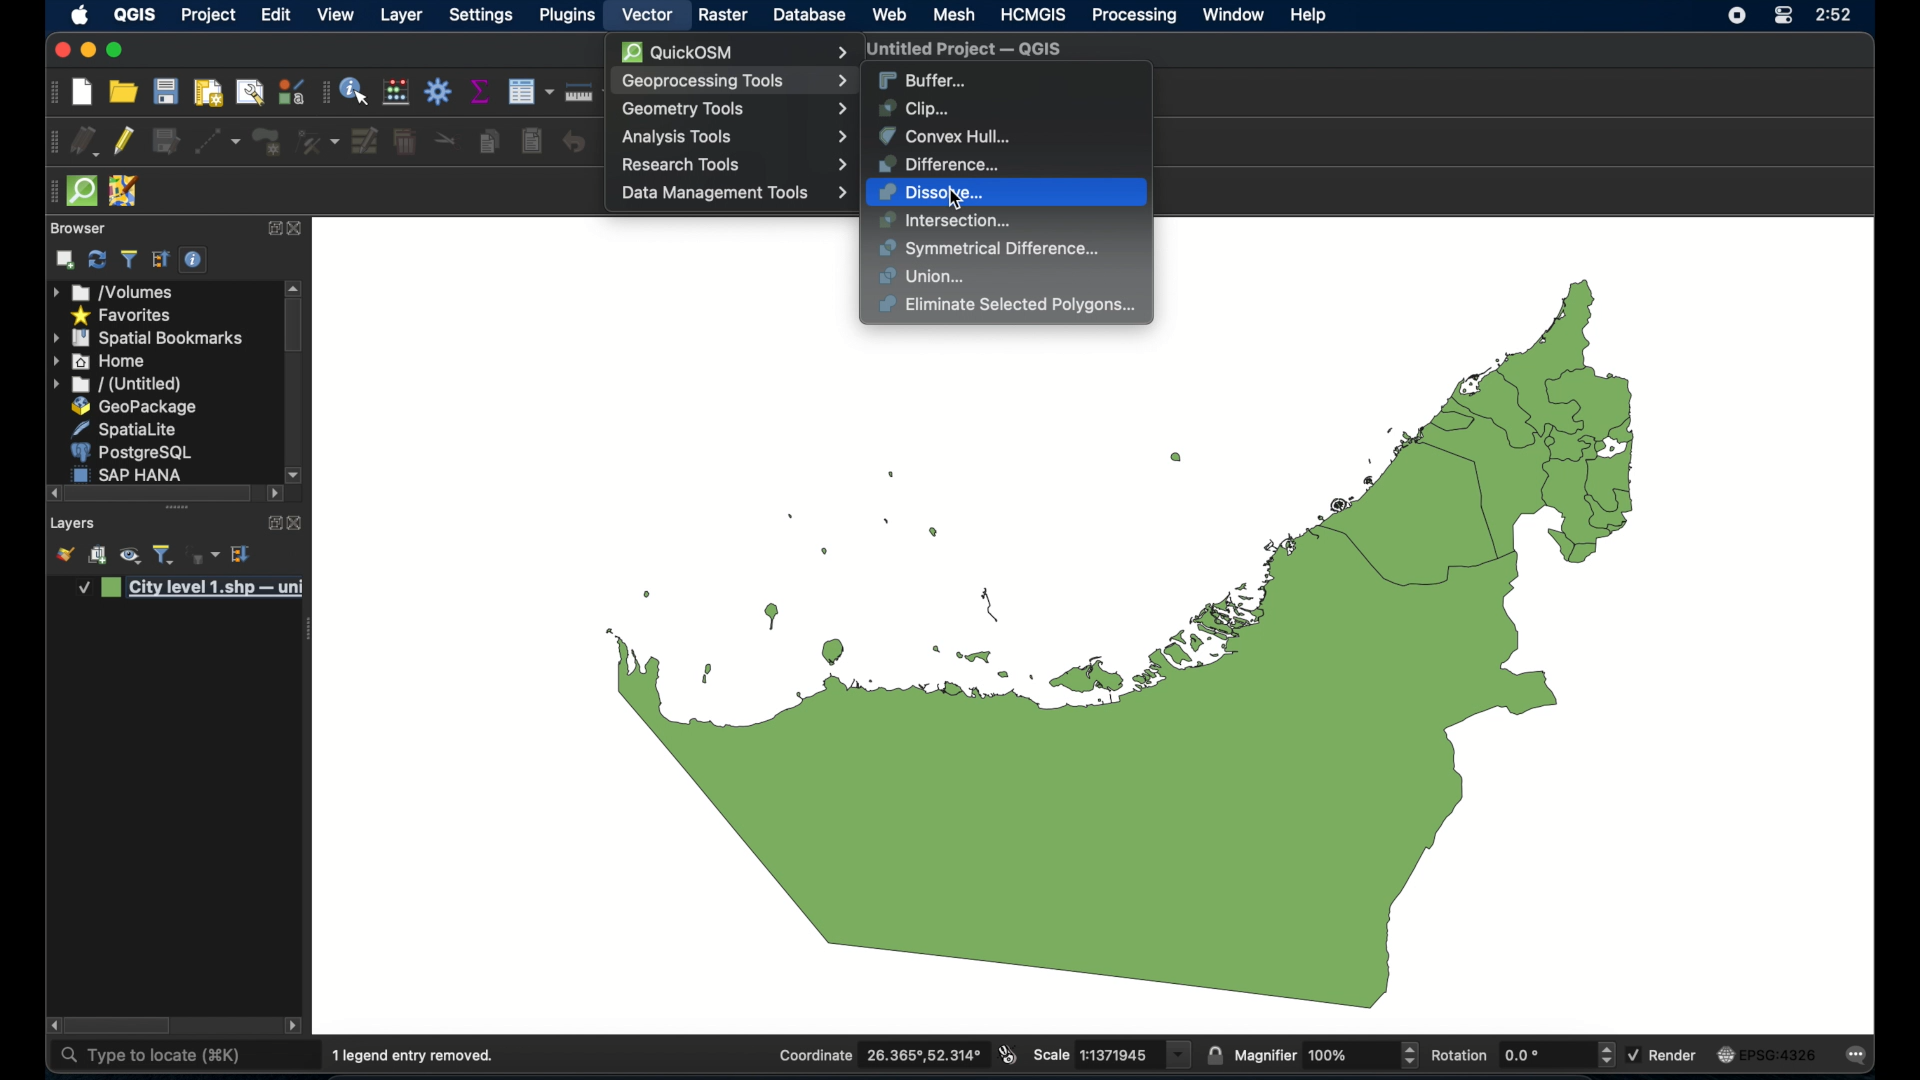 Image resolution: width=1920 pixels, height=1080 pixels. What do you see at coordinates (125, 141) in the screenshot?
I see `toggle editing` at bounding box center [125, 141].